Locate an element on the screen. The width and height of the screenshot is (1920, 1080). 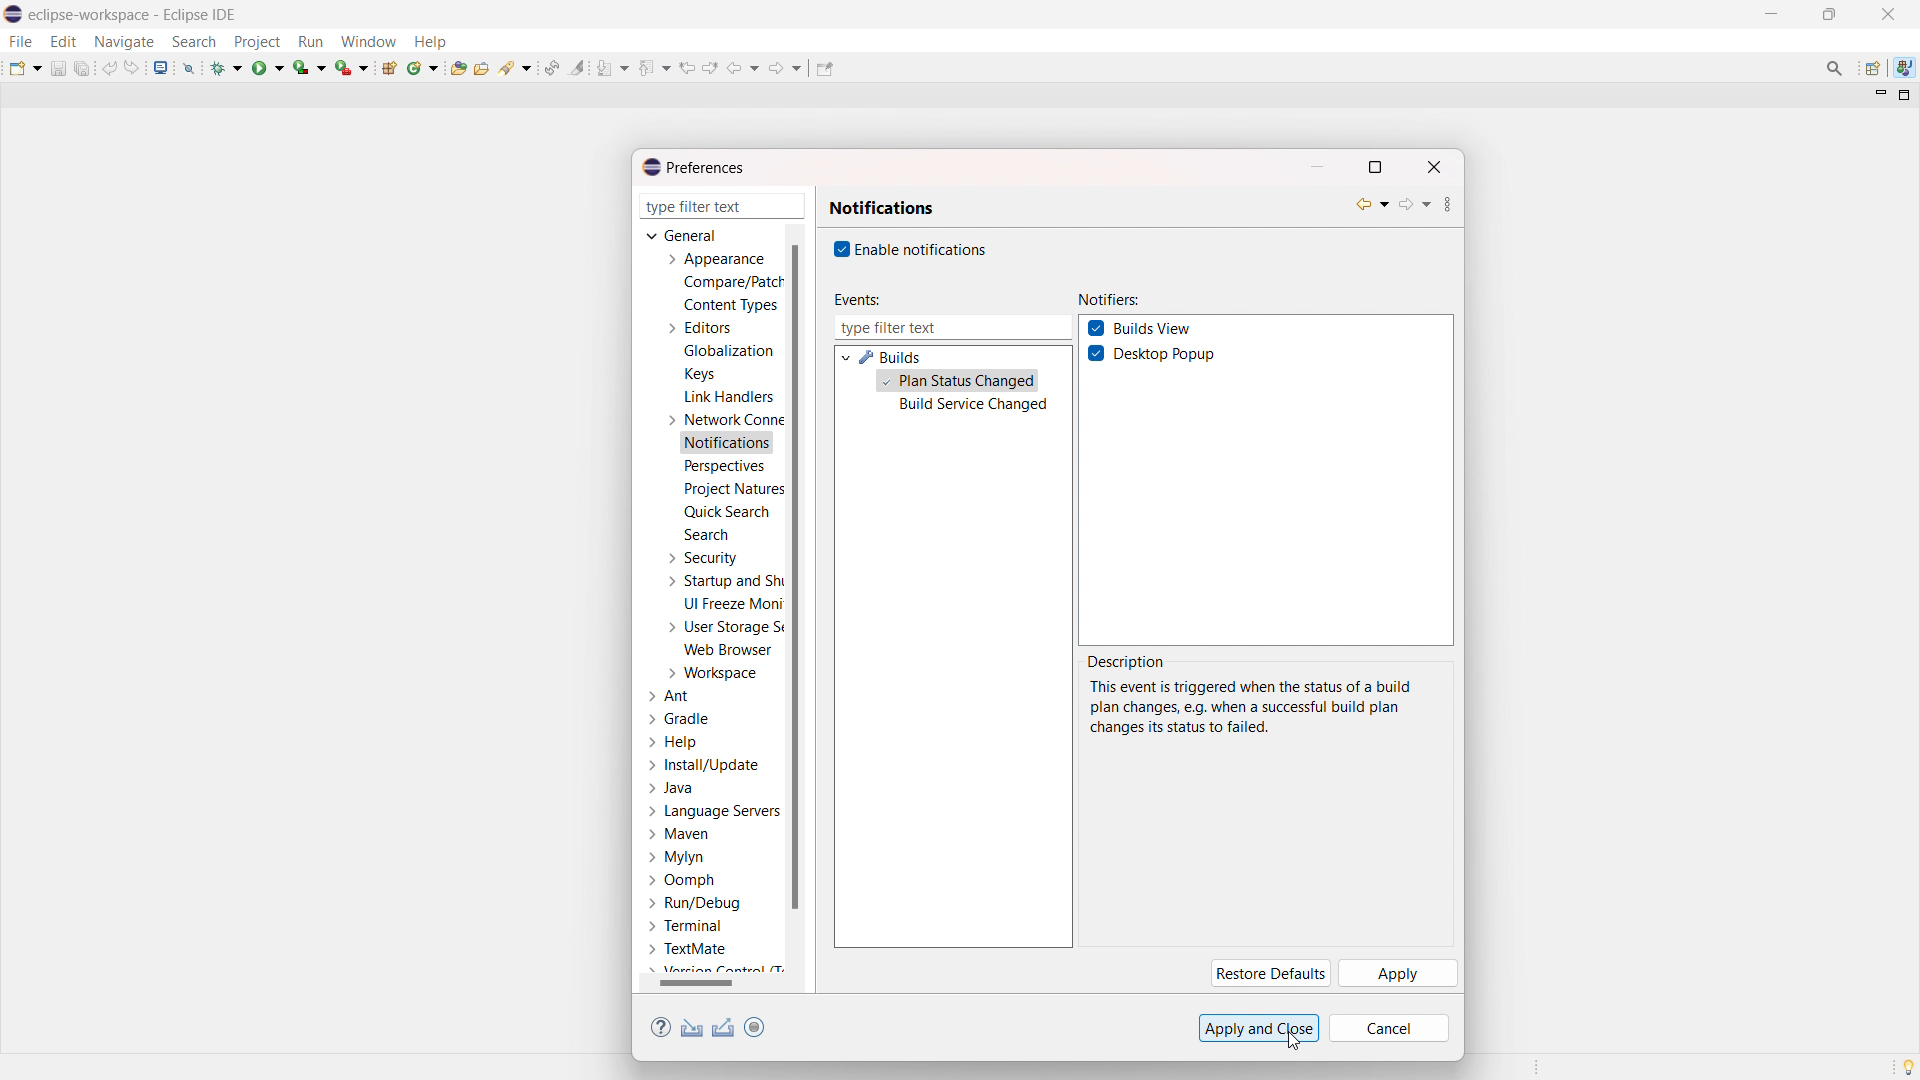
user storage service is located at coordinates (721, 626).